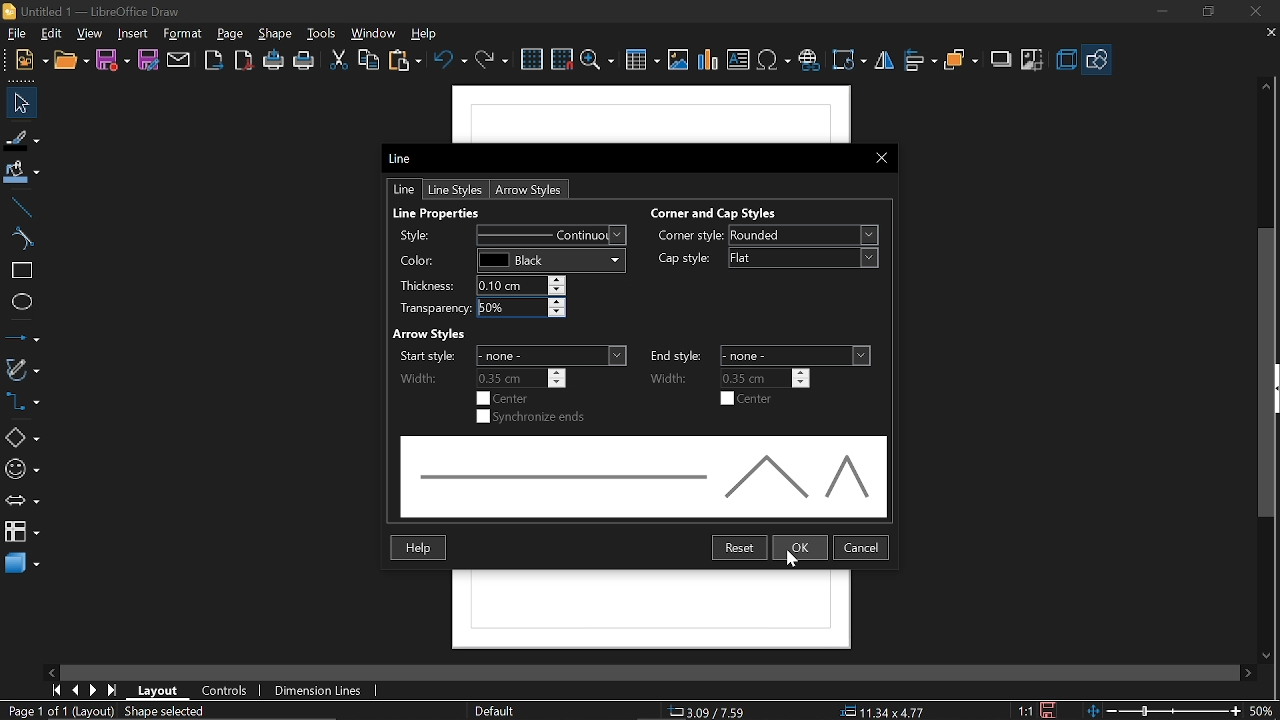  I want to click on format, so click(186, 34).